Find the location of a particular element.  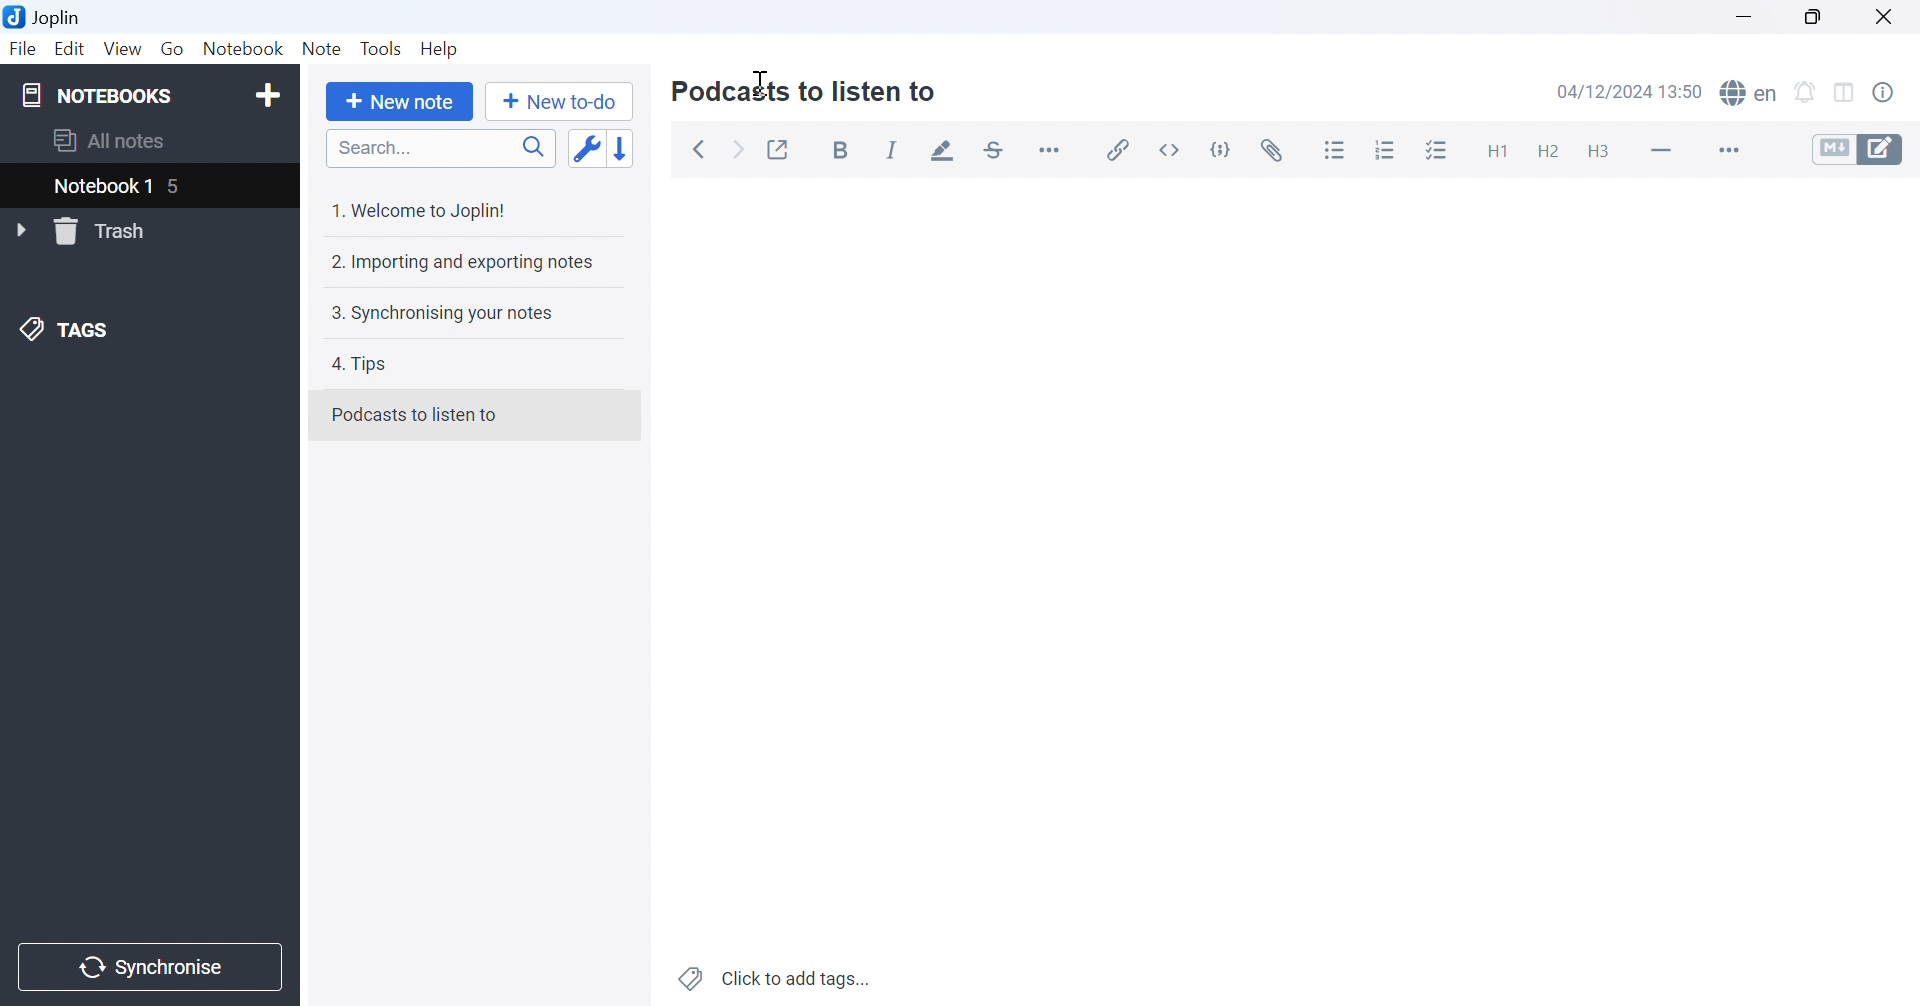

Note properties is located at coordinates (1894, 96).